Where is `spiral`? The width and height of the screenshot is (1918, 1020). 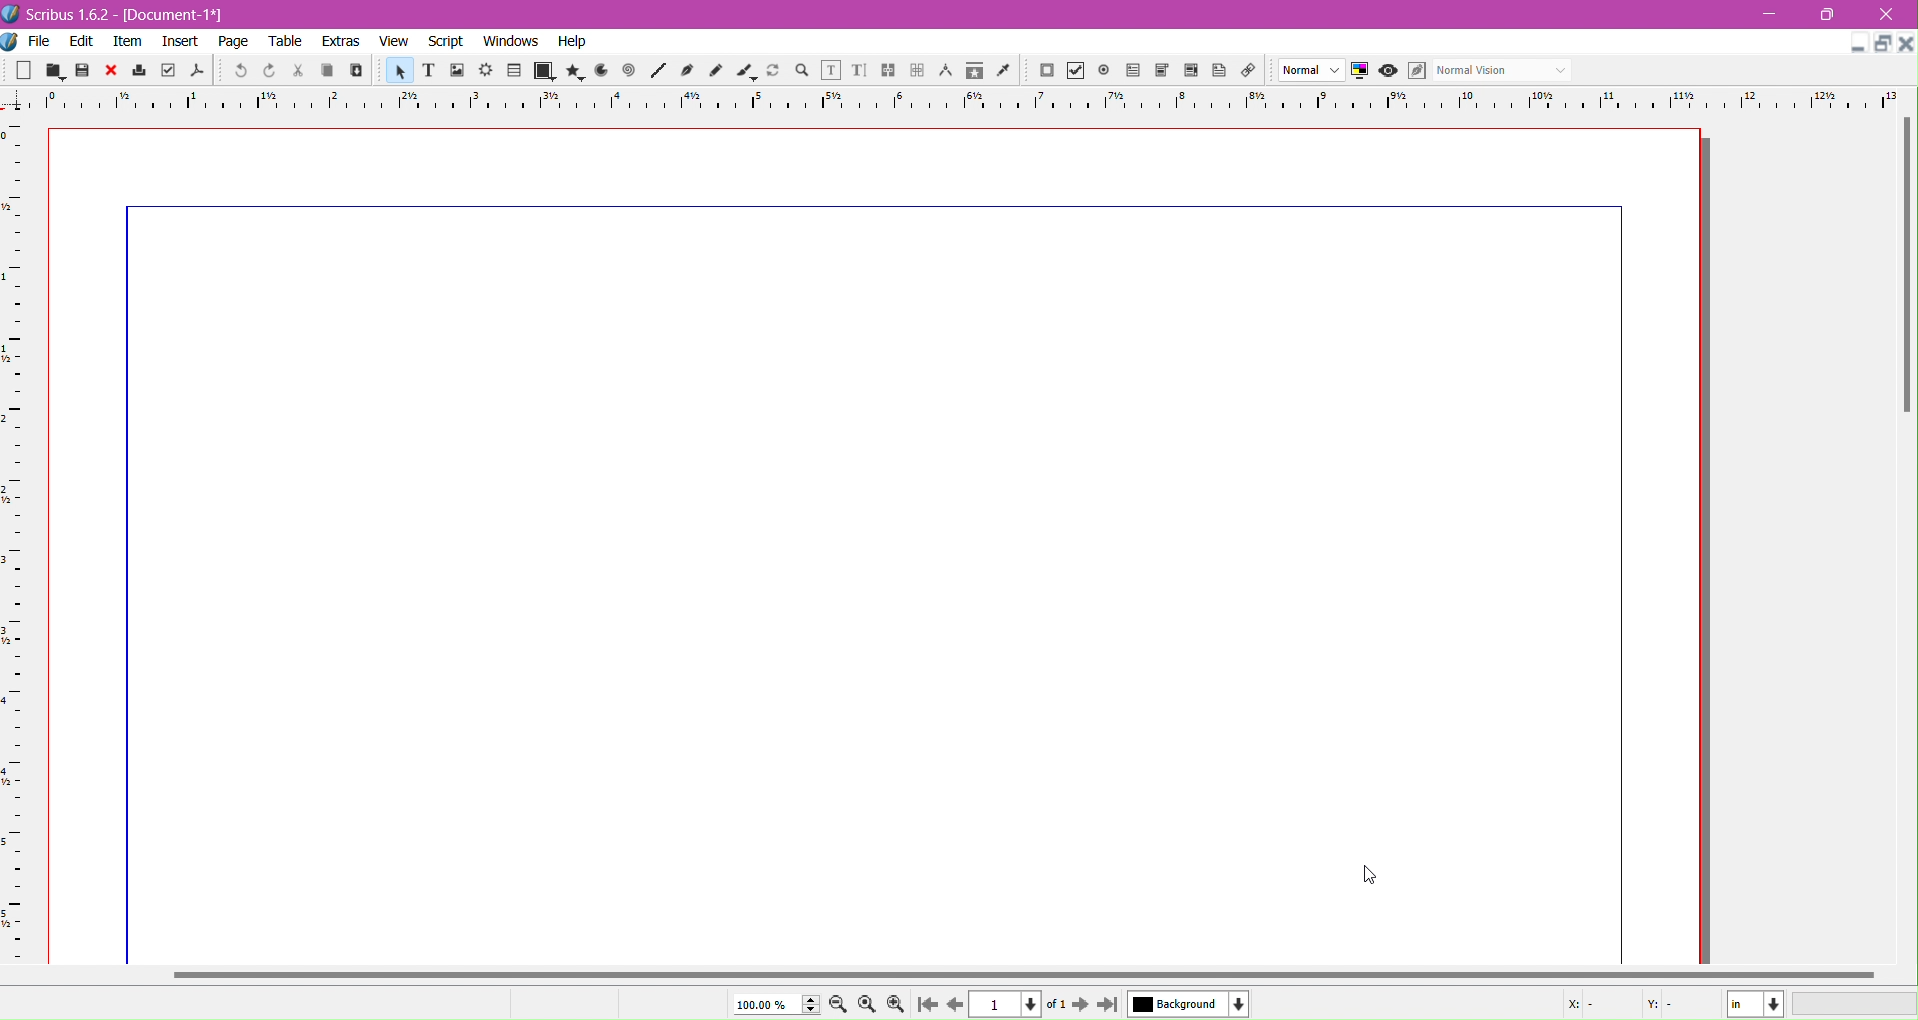
spiral is located at coordinates (629, 71).